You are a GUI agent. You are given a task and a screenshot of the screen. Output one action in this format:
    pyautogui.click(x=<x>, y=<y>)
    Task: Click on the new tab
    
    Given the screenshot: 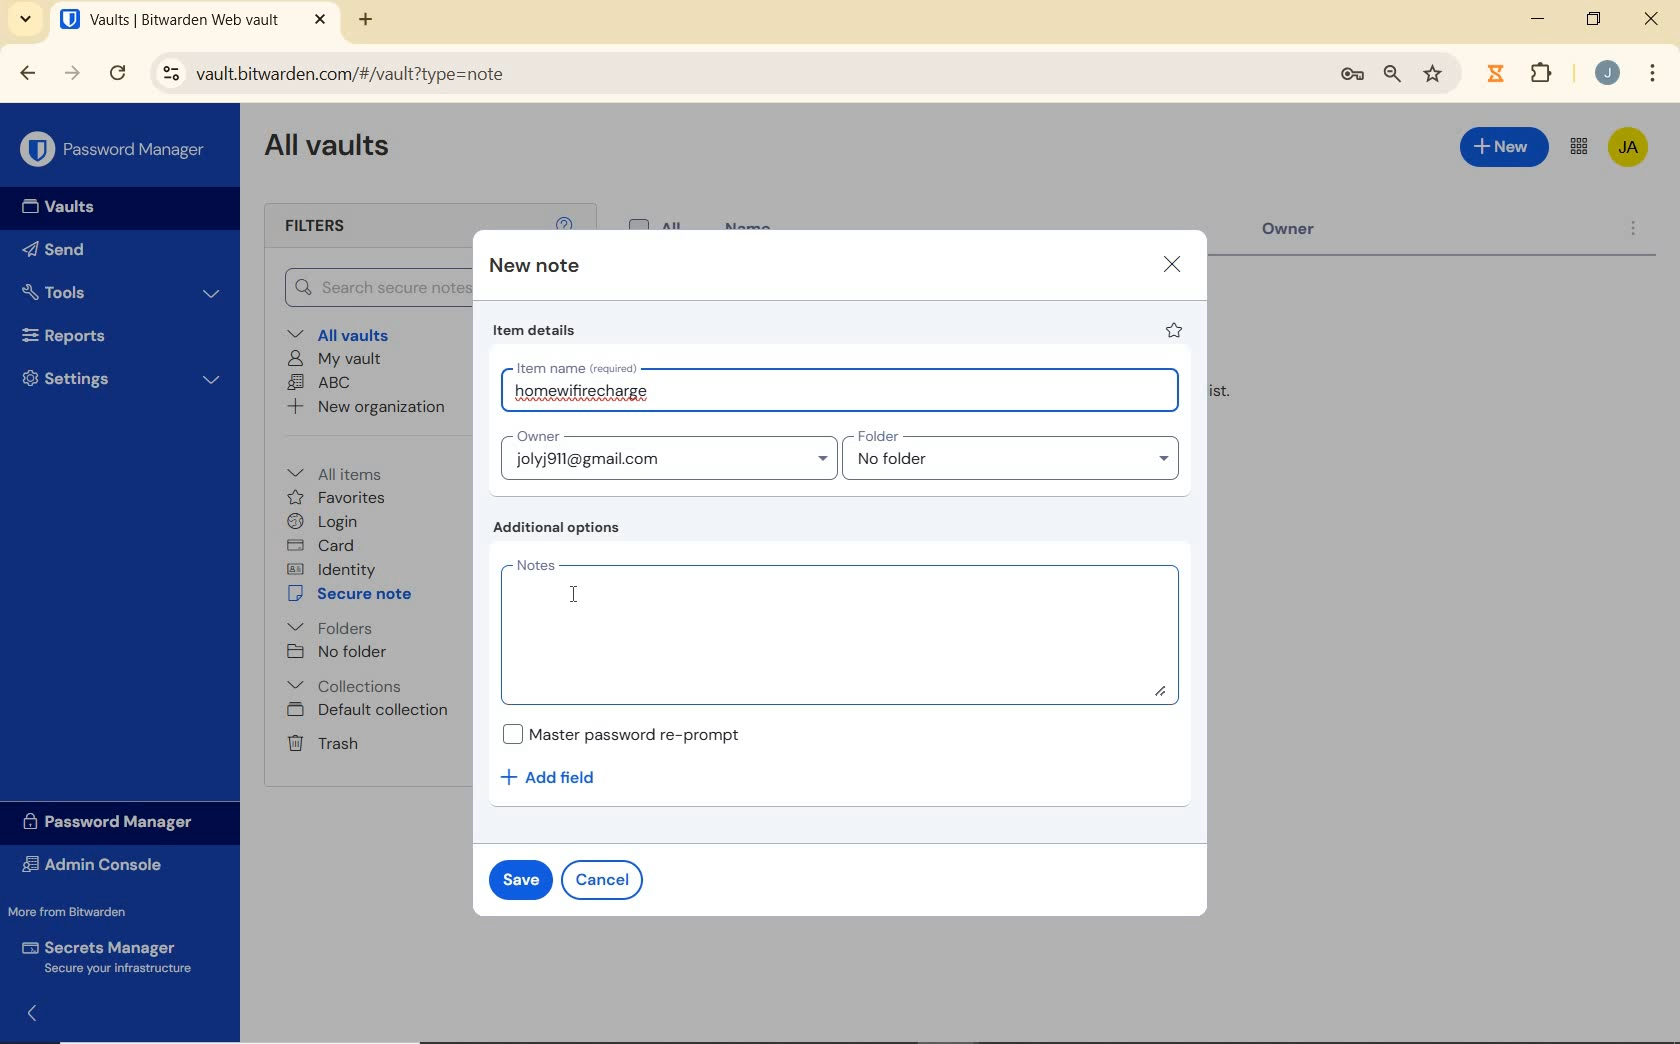 What is the action you would take?
    pyautogui.click(x=368, y=22)
    